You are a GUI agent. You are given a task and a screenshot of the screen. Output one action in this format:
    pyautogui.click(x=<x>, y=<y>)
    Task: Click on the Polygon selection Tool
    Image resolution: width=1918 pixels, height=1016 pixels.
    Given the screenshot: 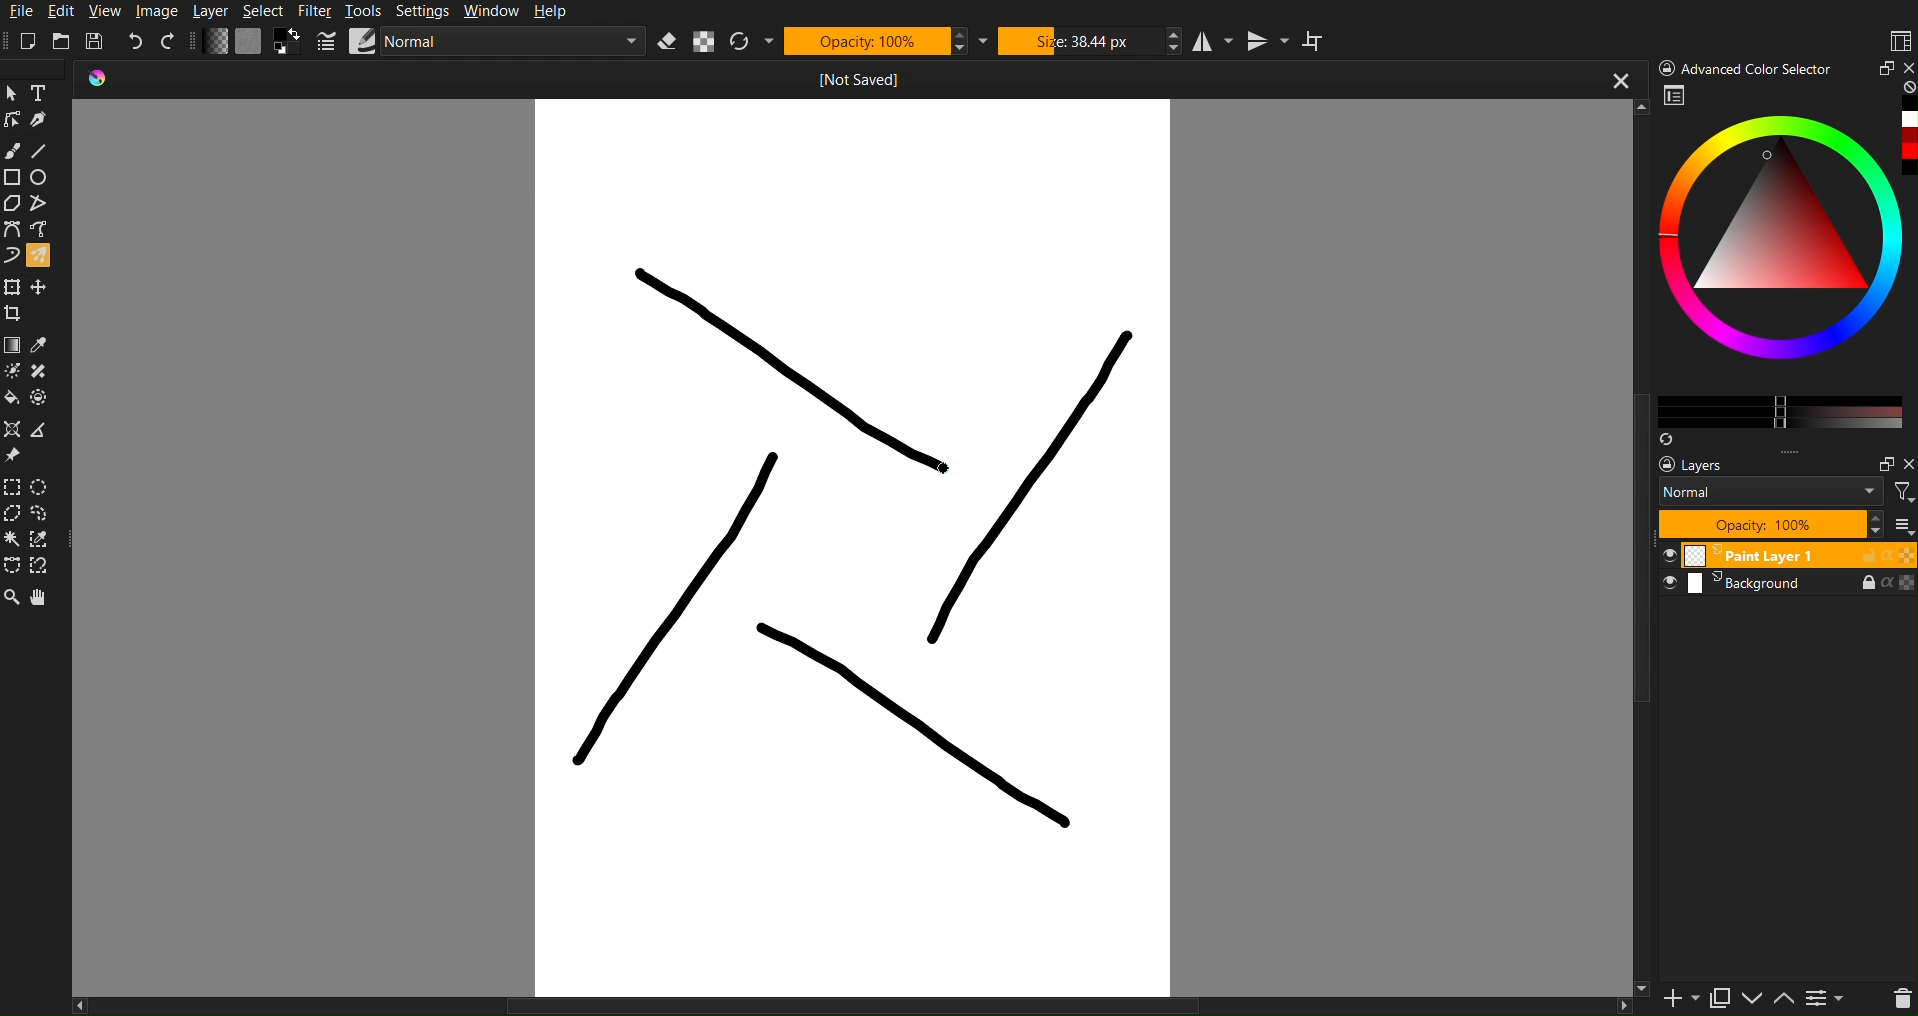 What is the action you would take?
    pyautogui.click(x=14, y=514)
    